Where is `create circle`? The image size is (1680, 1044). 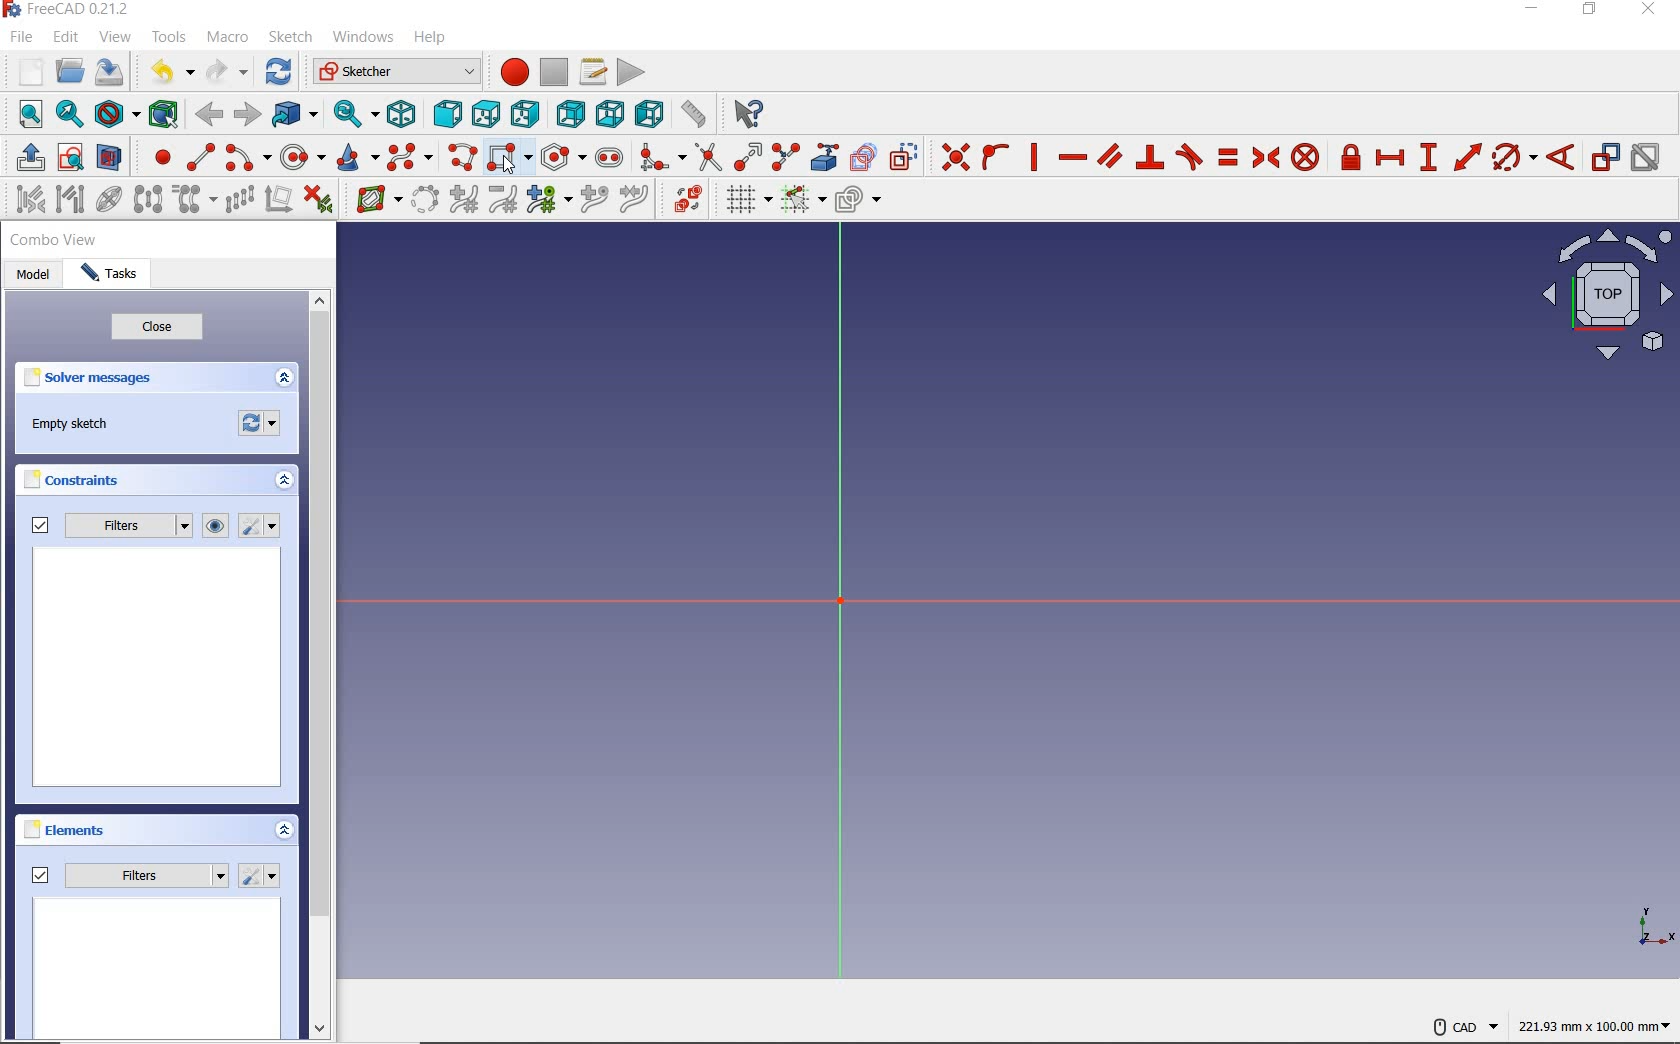 create circle is located at coordinates (303, 157).